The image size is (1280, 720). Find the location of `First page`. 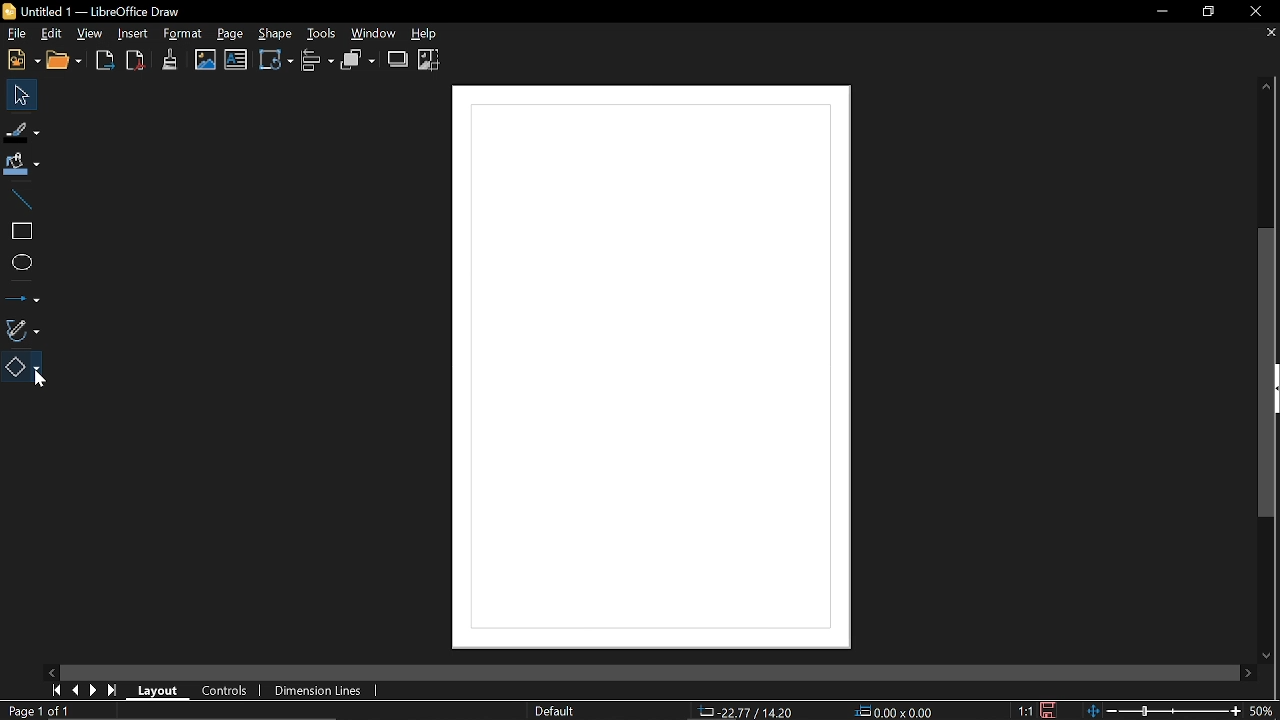

First page is located at coordinates (54, 690).